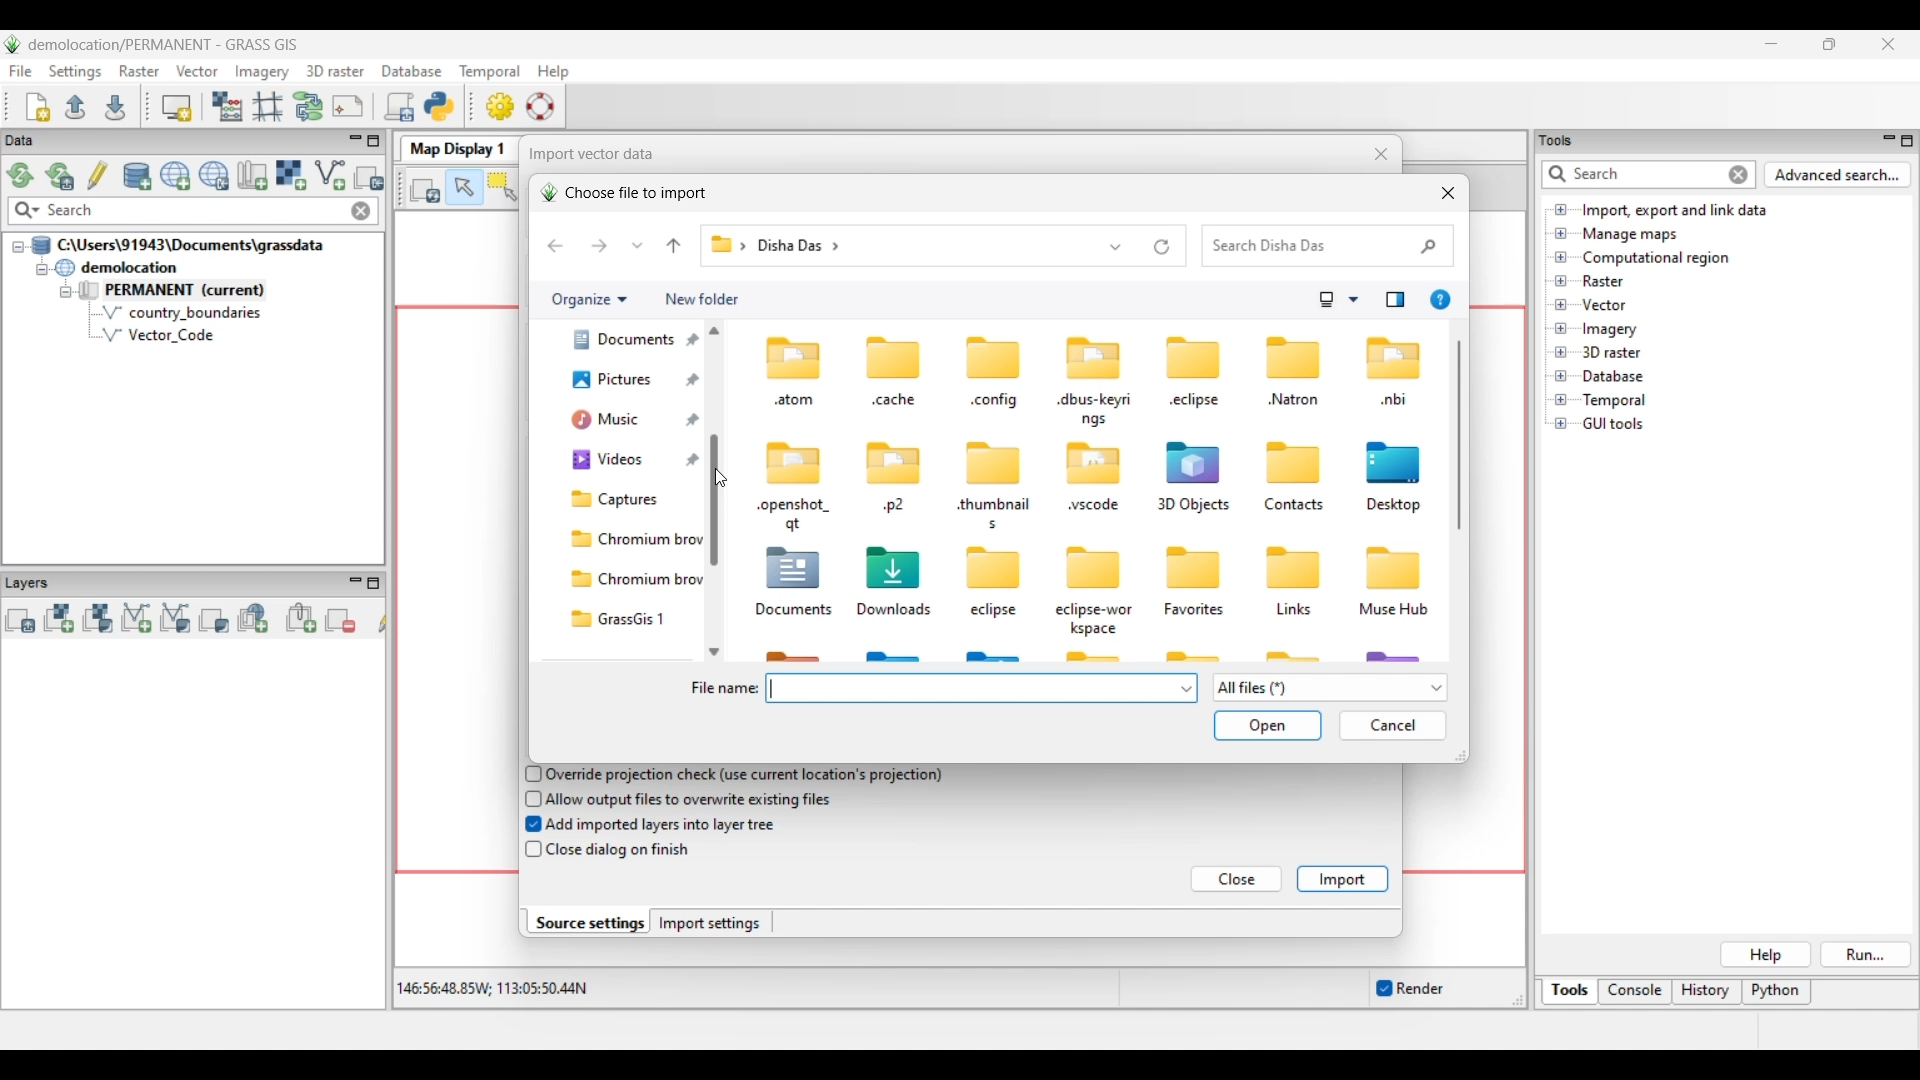  I want to click on icon, so click(987, 569).